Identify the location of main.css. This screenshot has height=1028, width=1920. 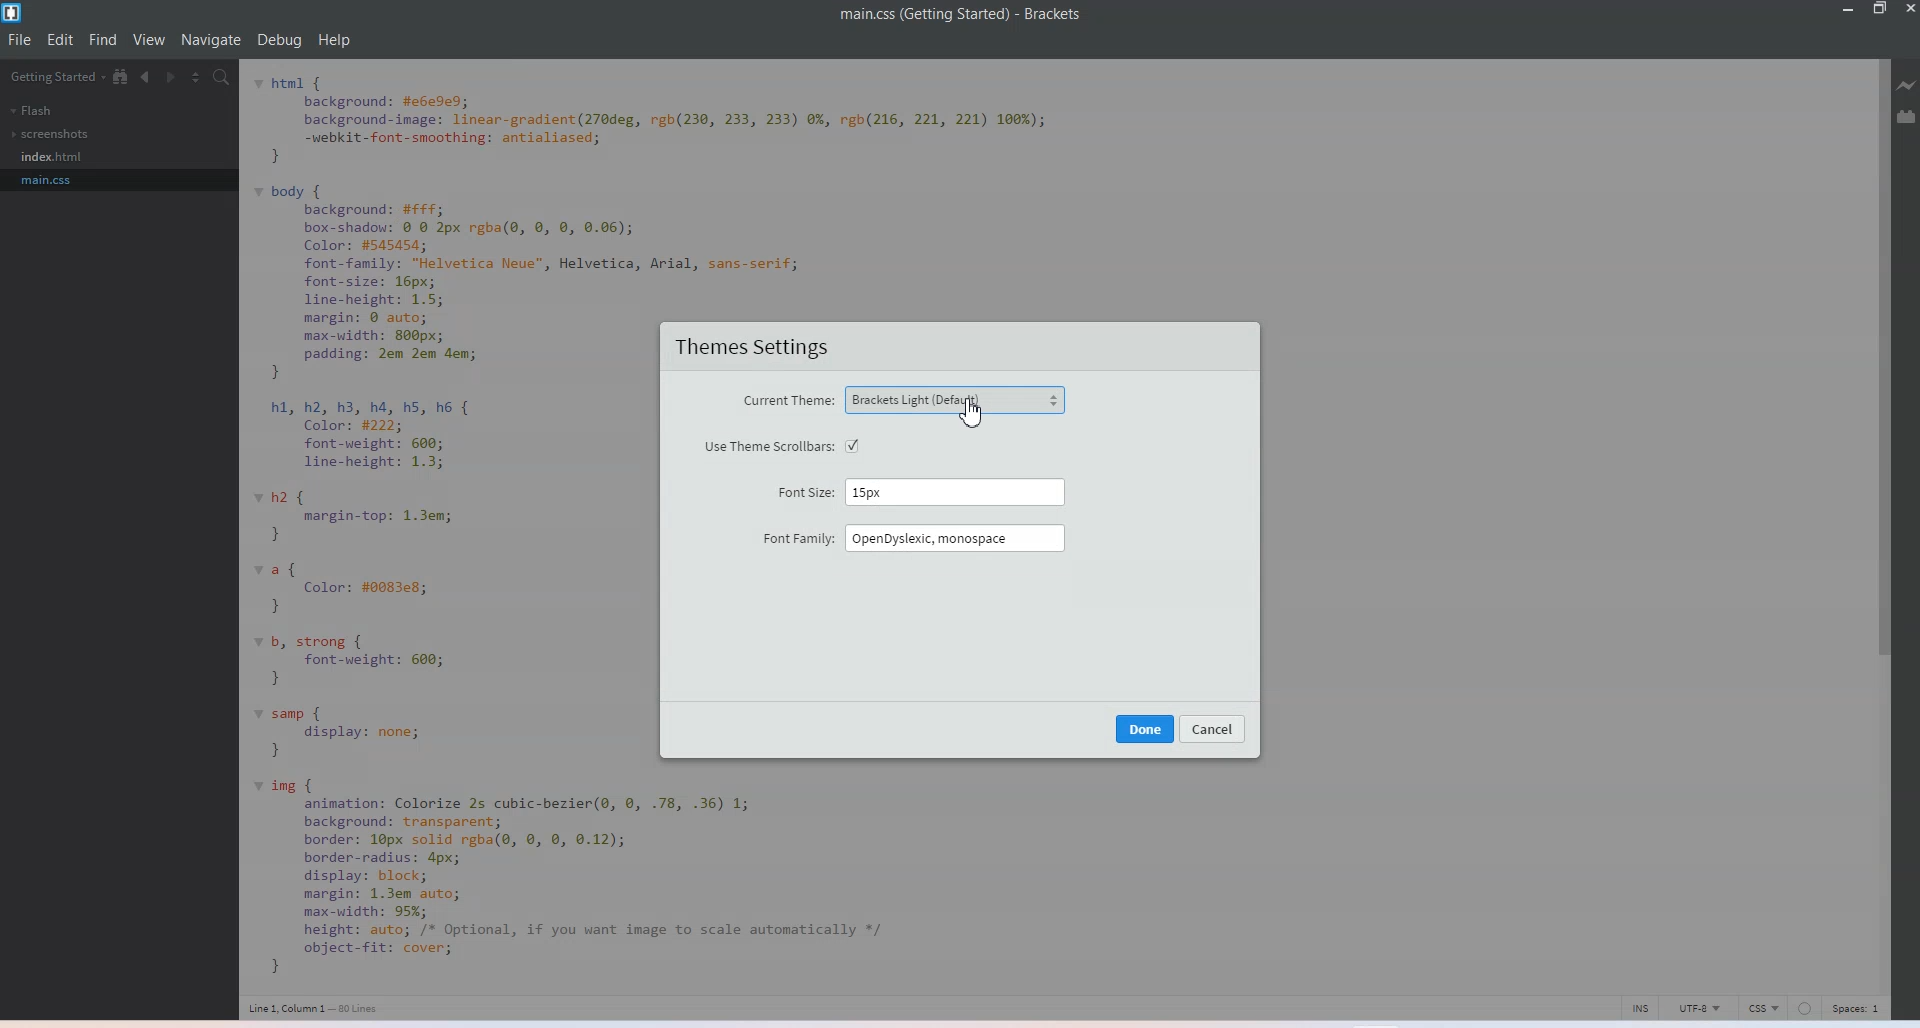
(55, 179).